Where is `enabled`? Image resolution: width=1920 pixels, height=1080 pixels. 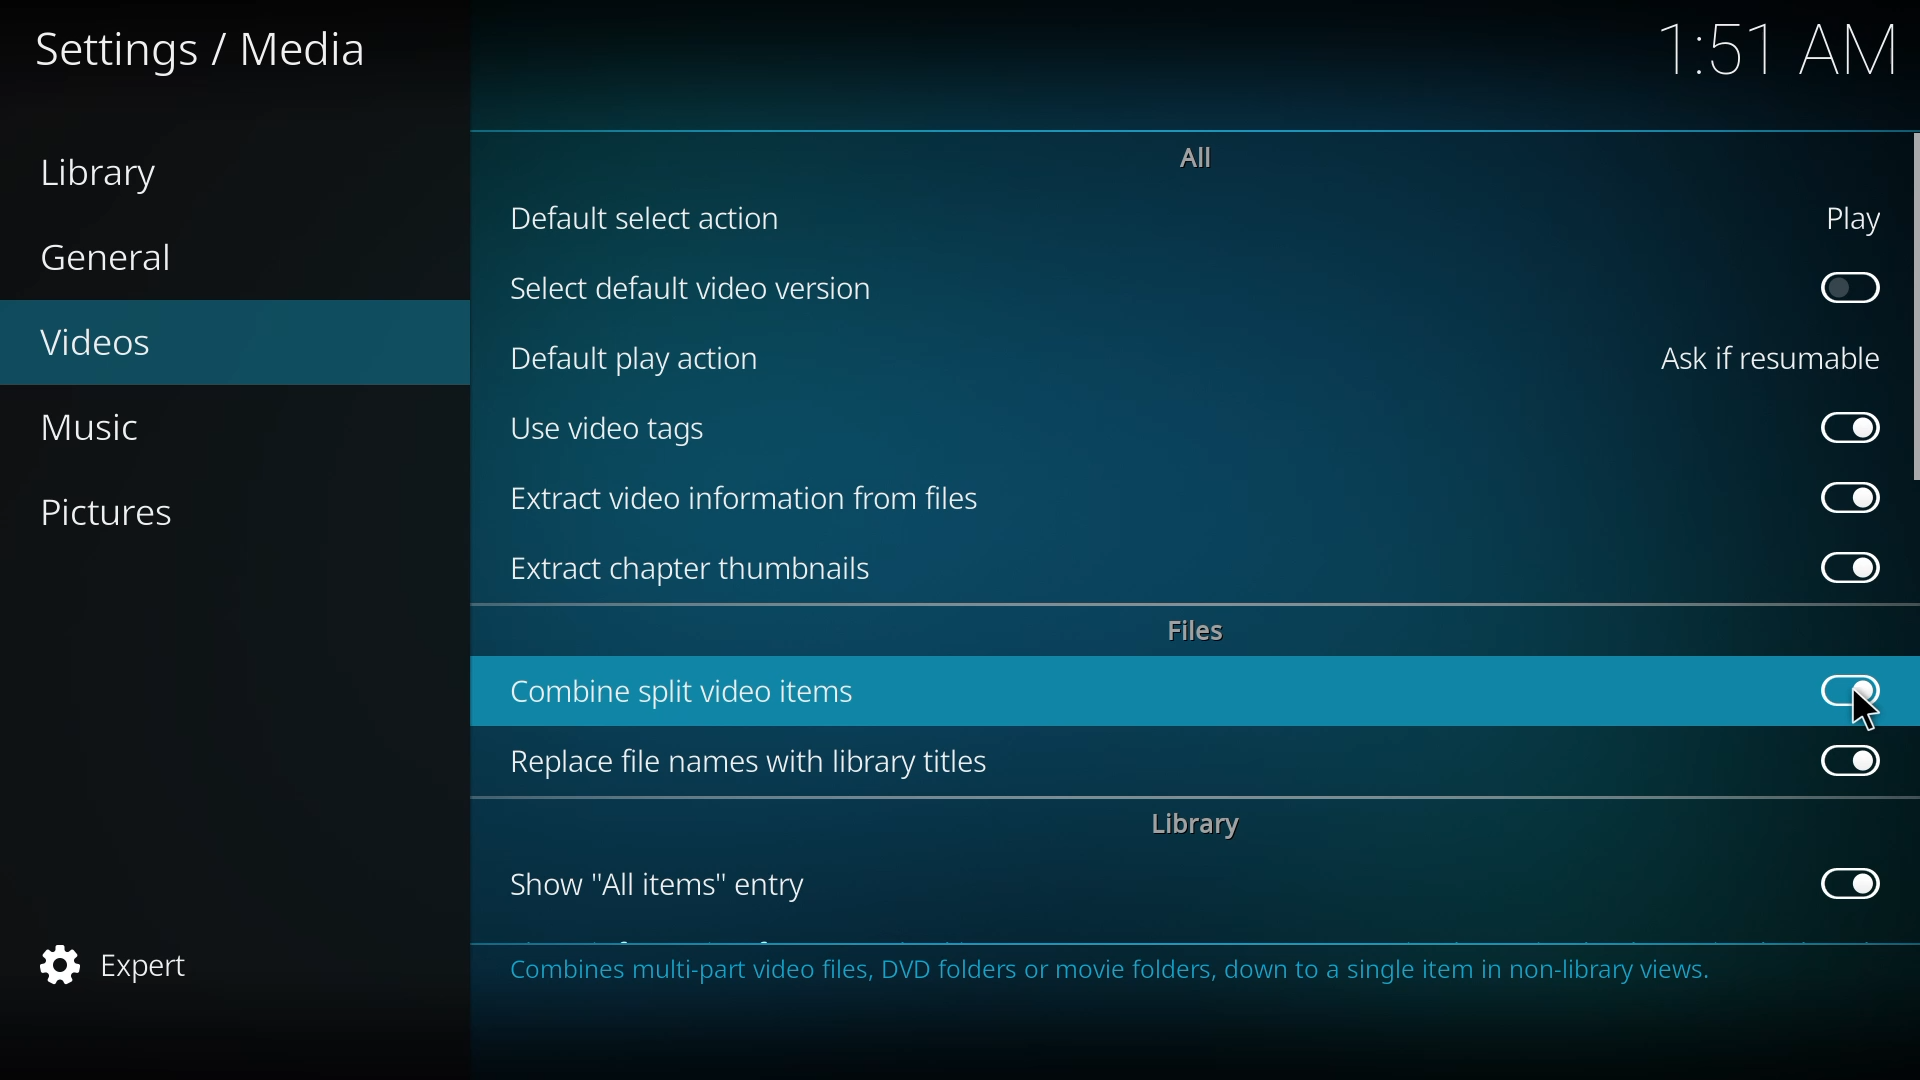
enabled is located at coordinates (1852, 424).